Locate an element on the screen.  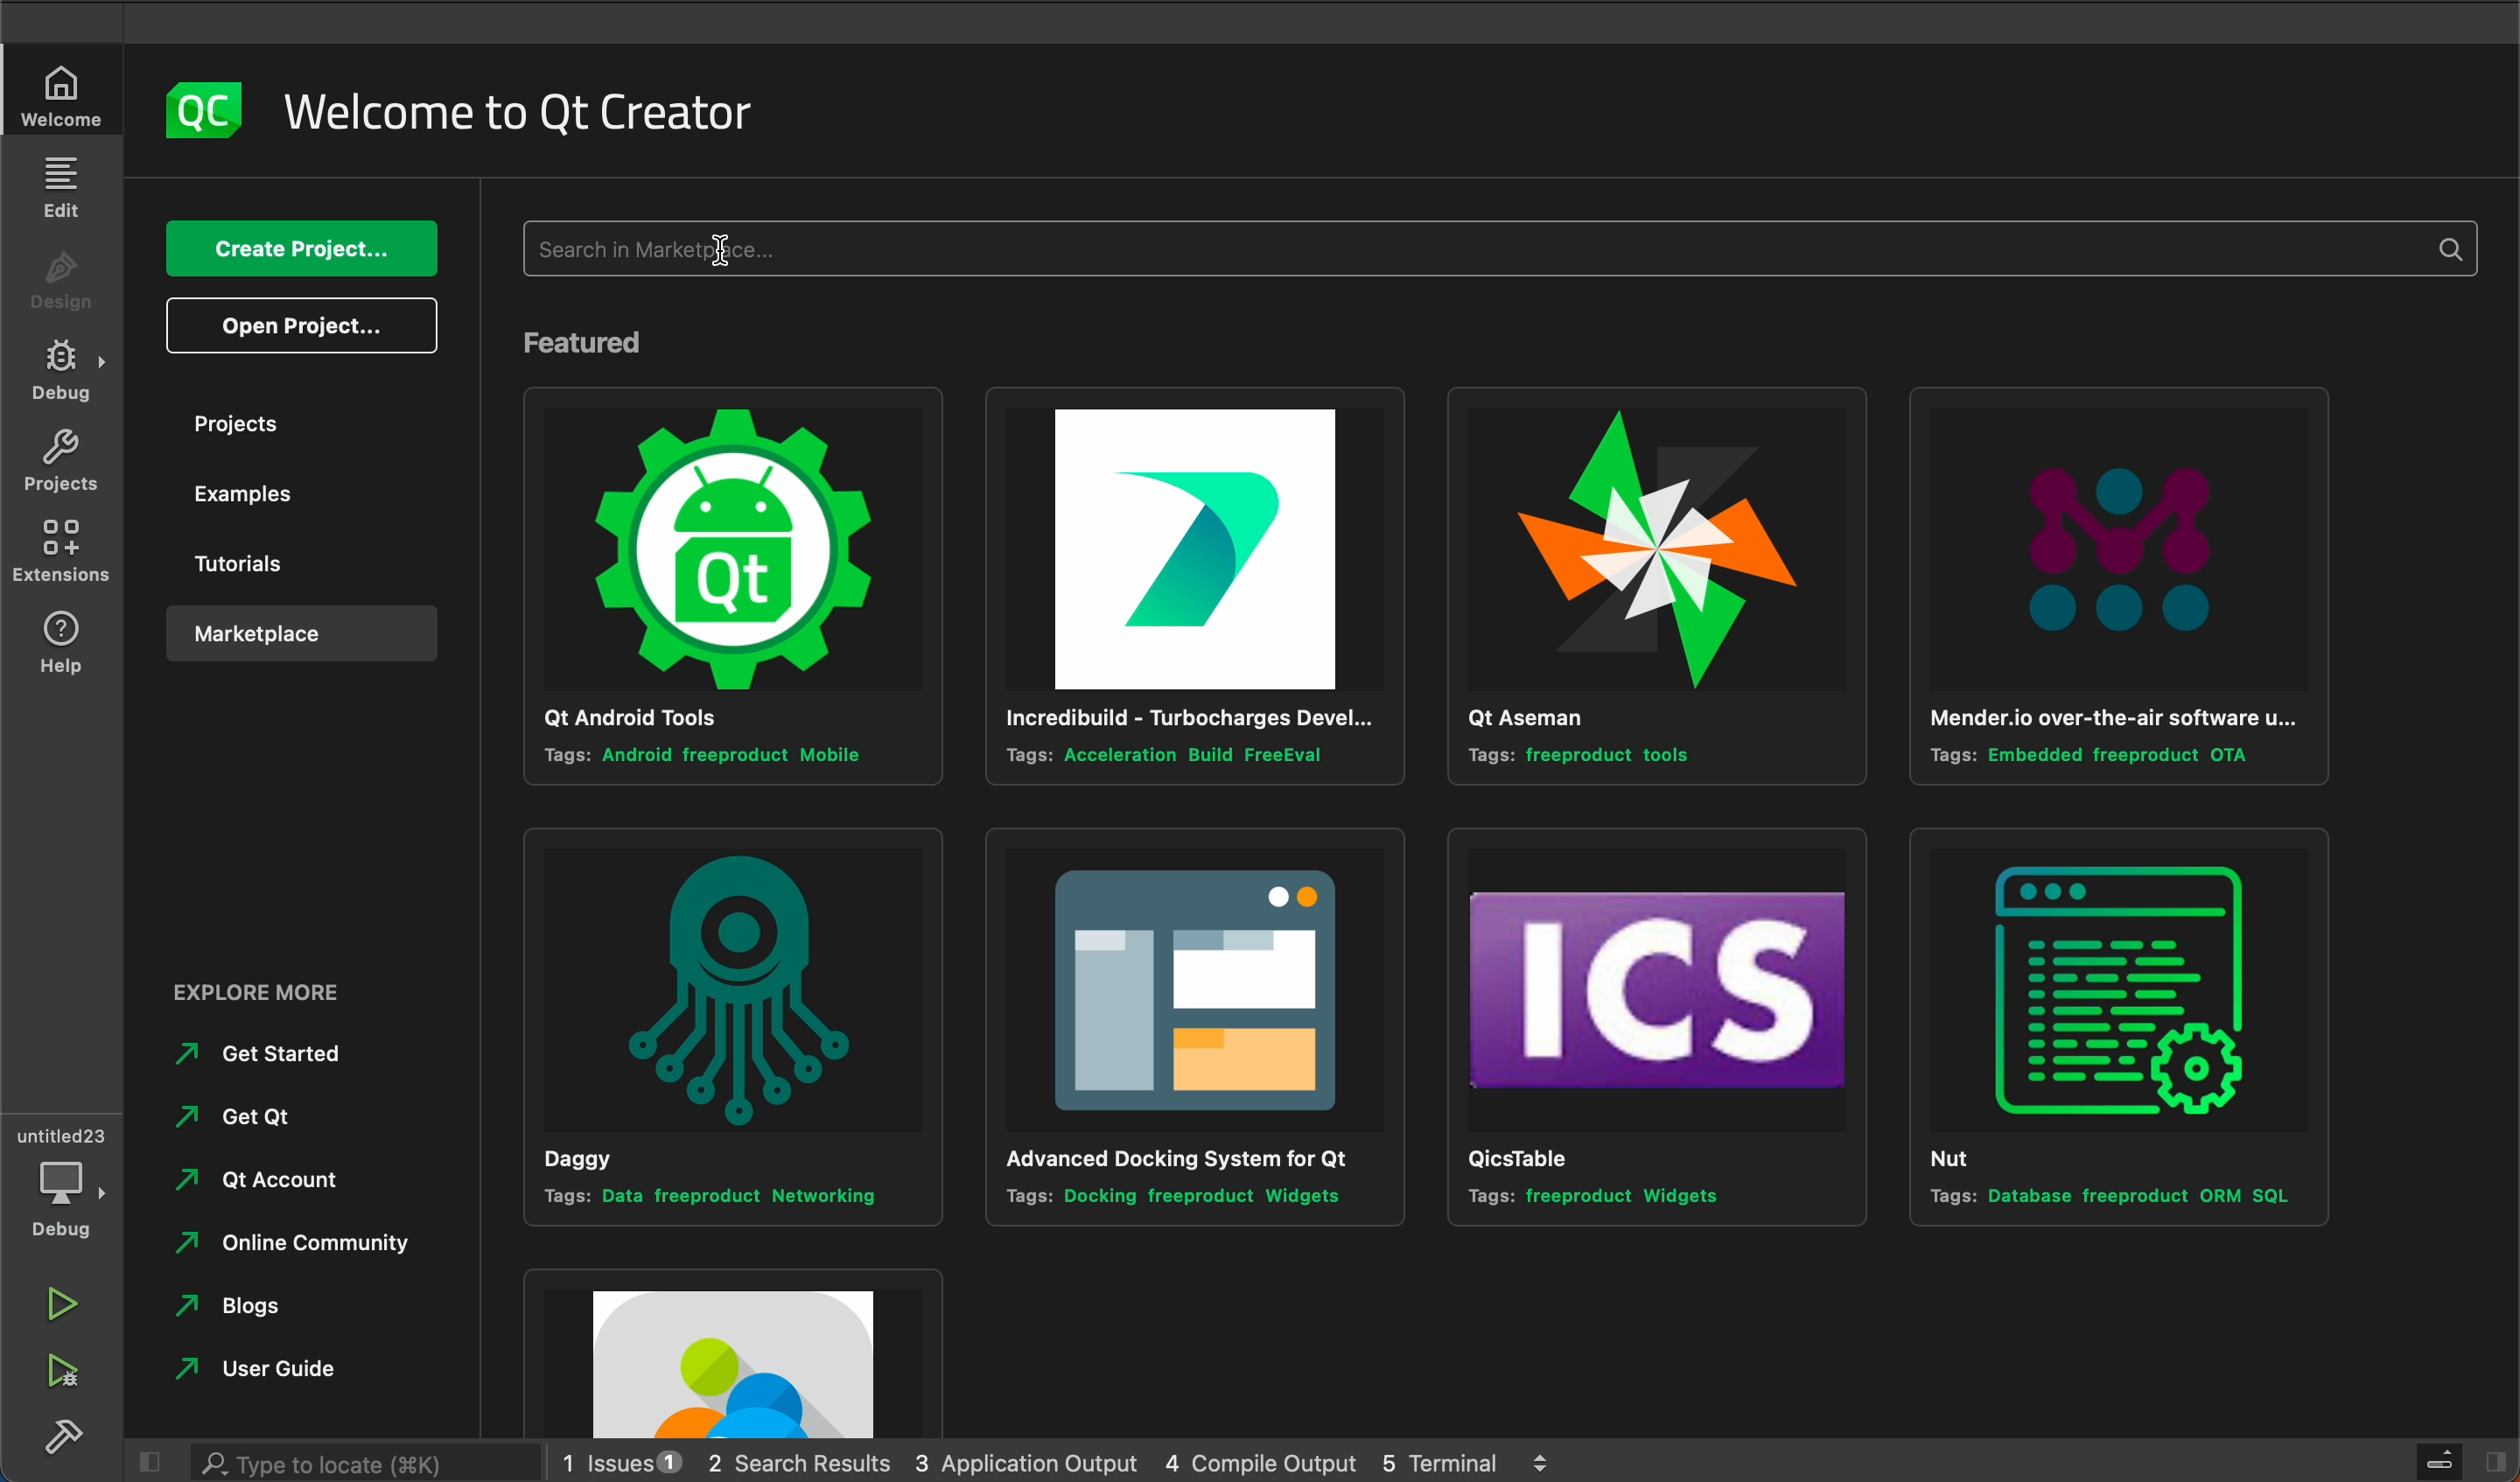
welcome is located at coordinates (530, 111).